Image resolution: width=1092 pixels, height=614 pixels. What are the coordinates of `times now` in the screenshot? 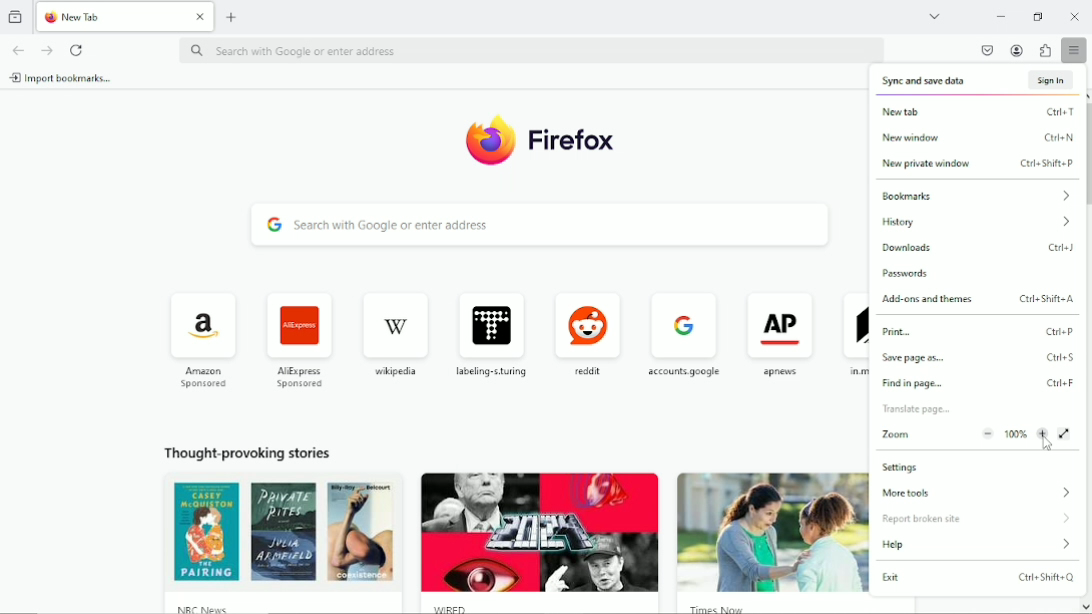 It's located at (718, 608).